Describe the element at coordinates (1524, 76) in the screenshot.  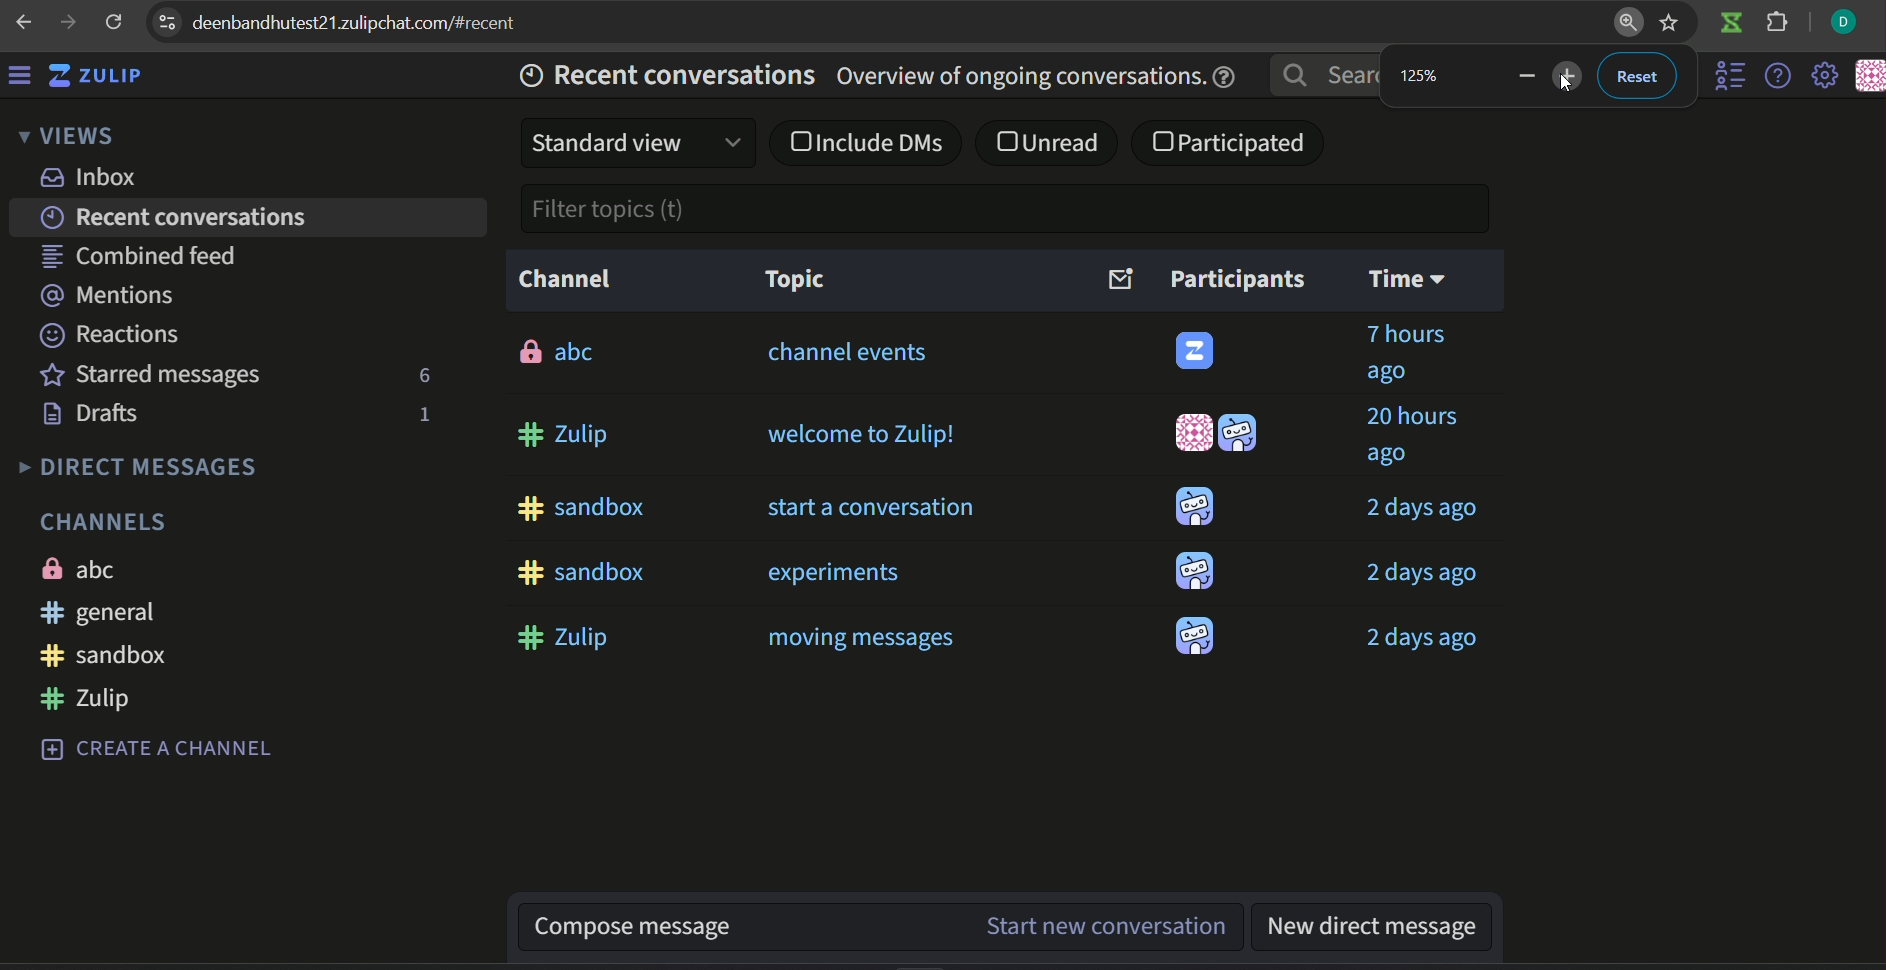
I see `zoom out` at that location.